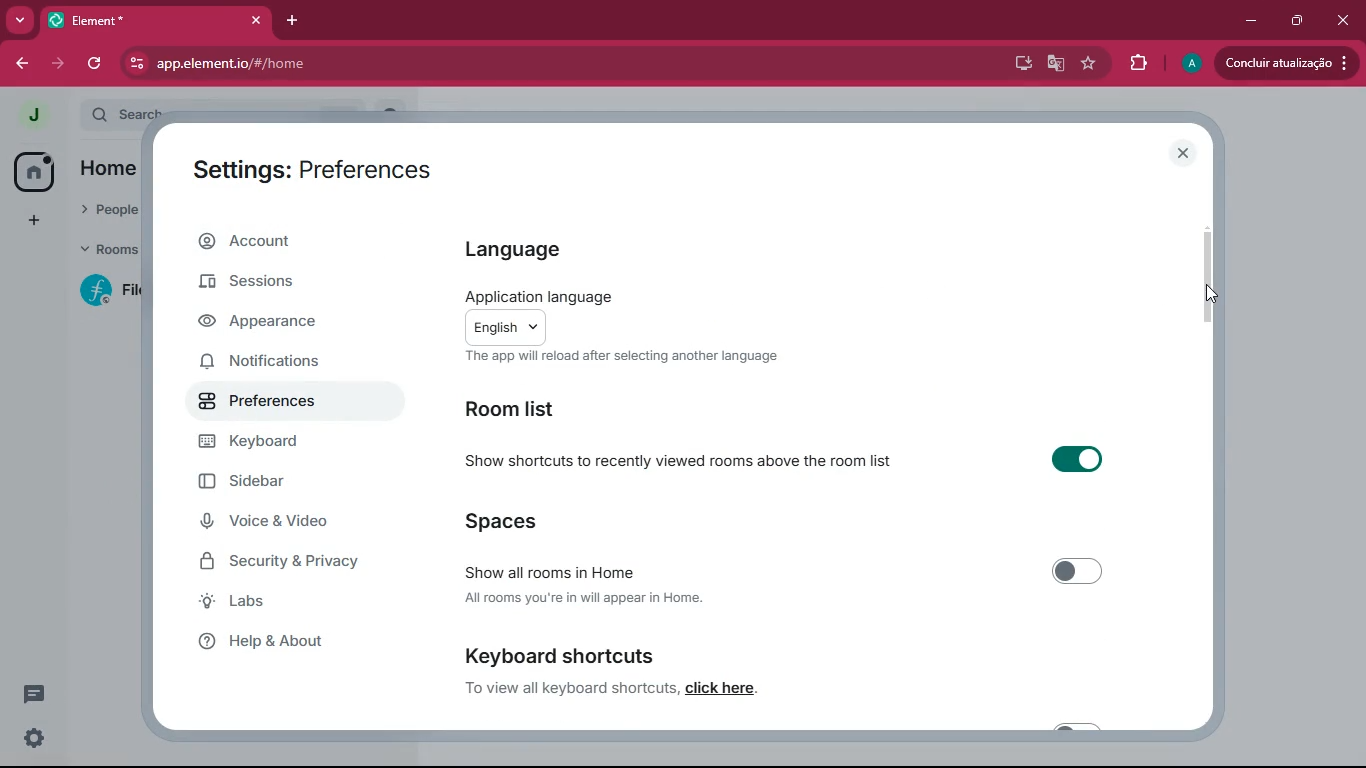 The image size is (1366, 768). I want to click on Select application language, so click(505, 327).